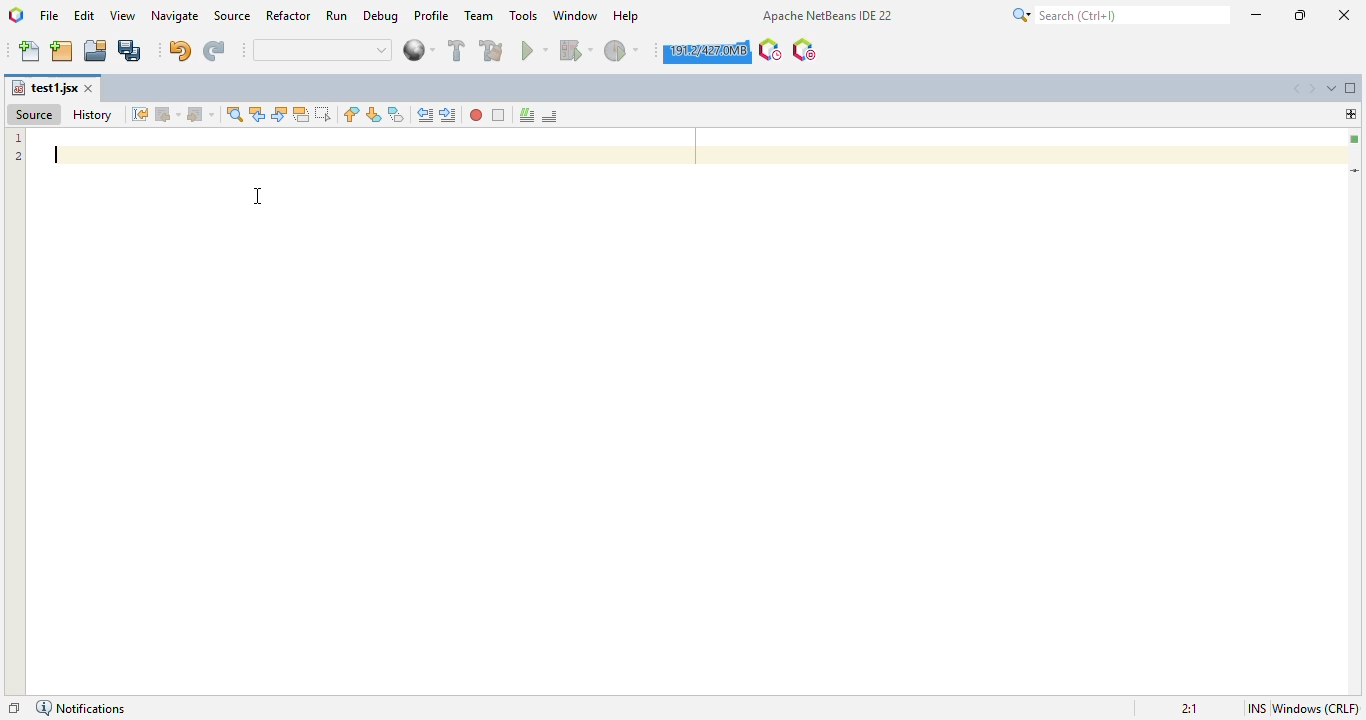  Describe the element at coordinates (322, 113) in the screenshot. I see `toggle rectangular selection` at that location.